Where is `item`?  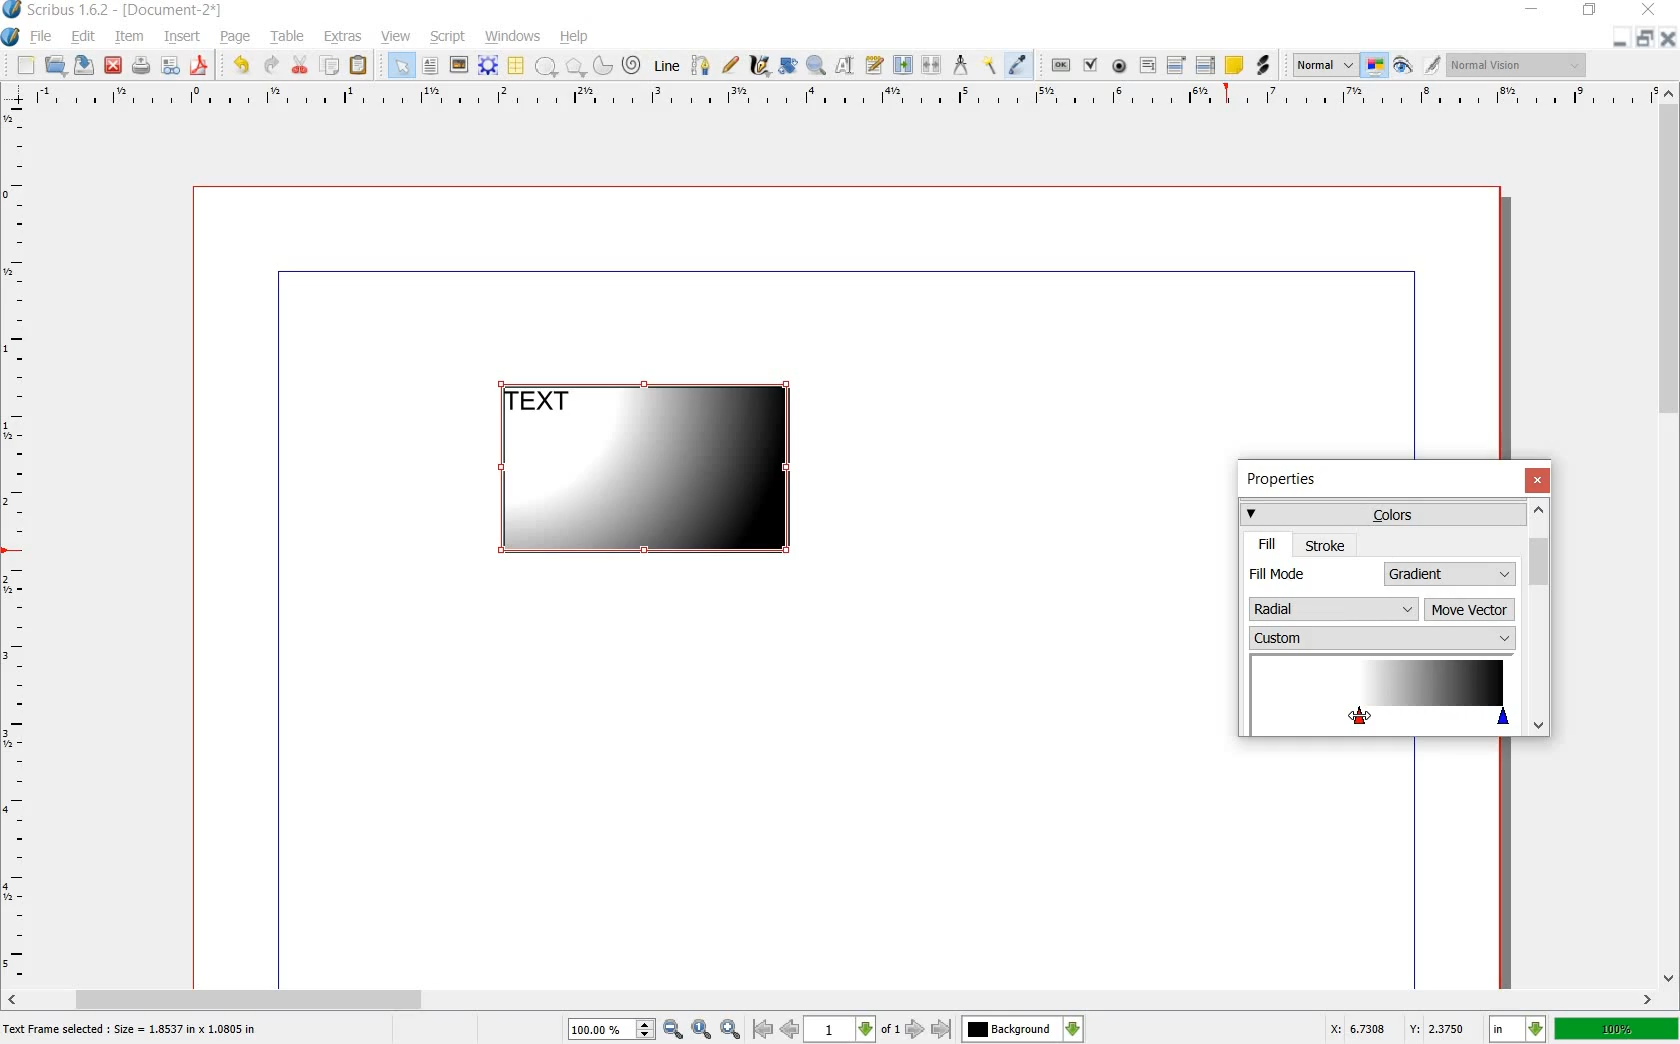 item is located at coordinates (128, 39).